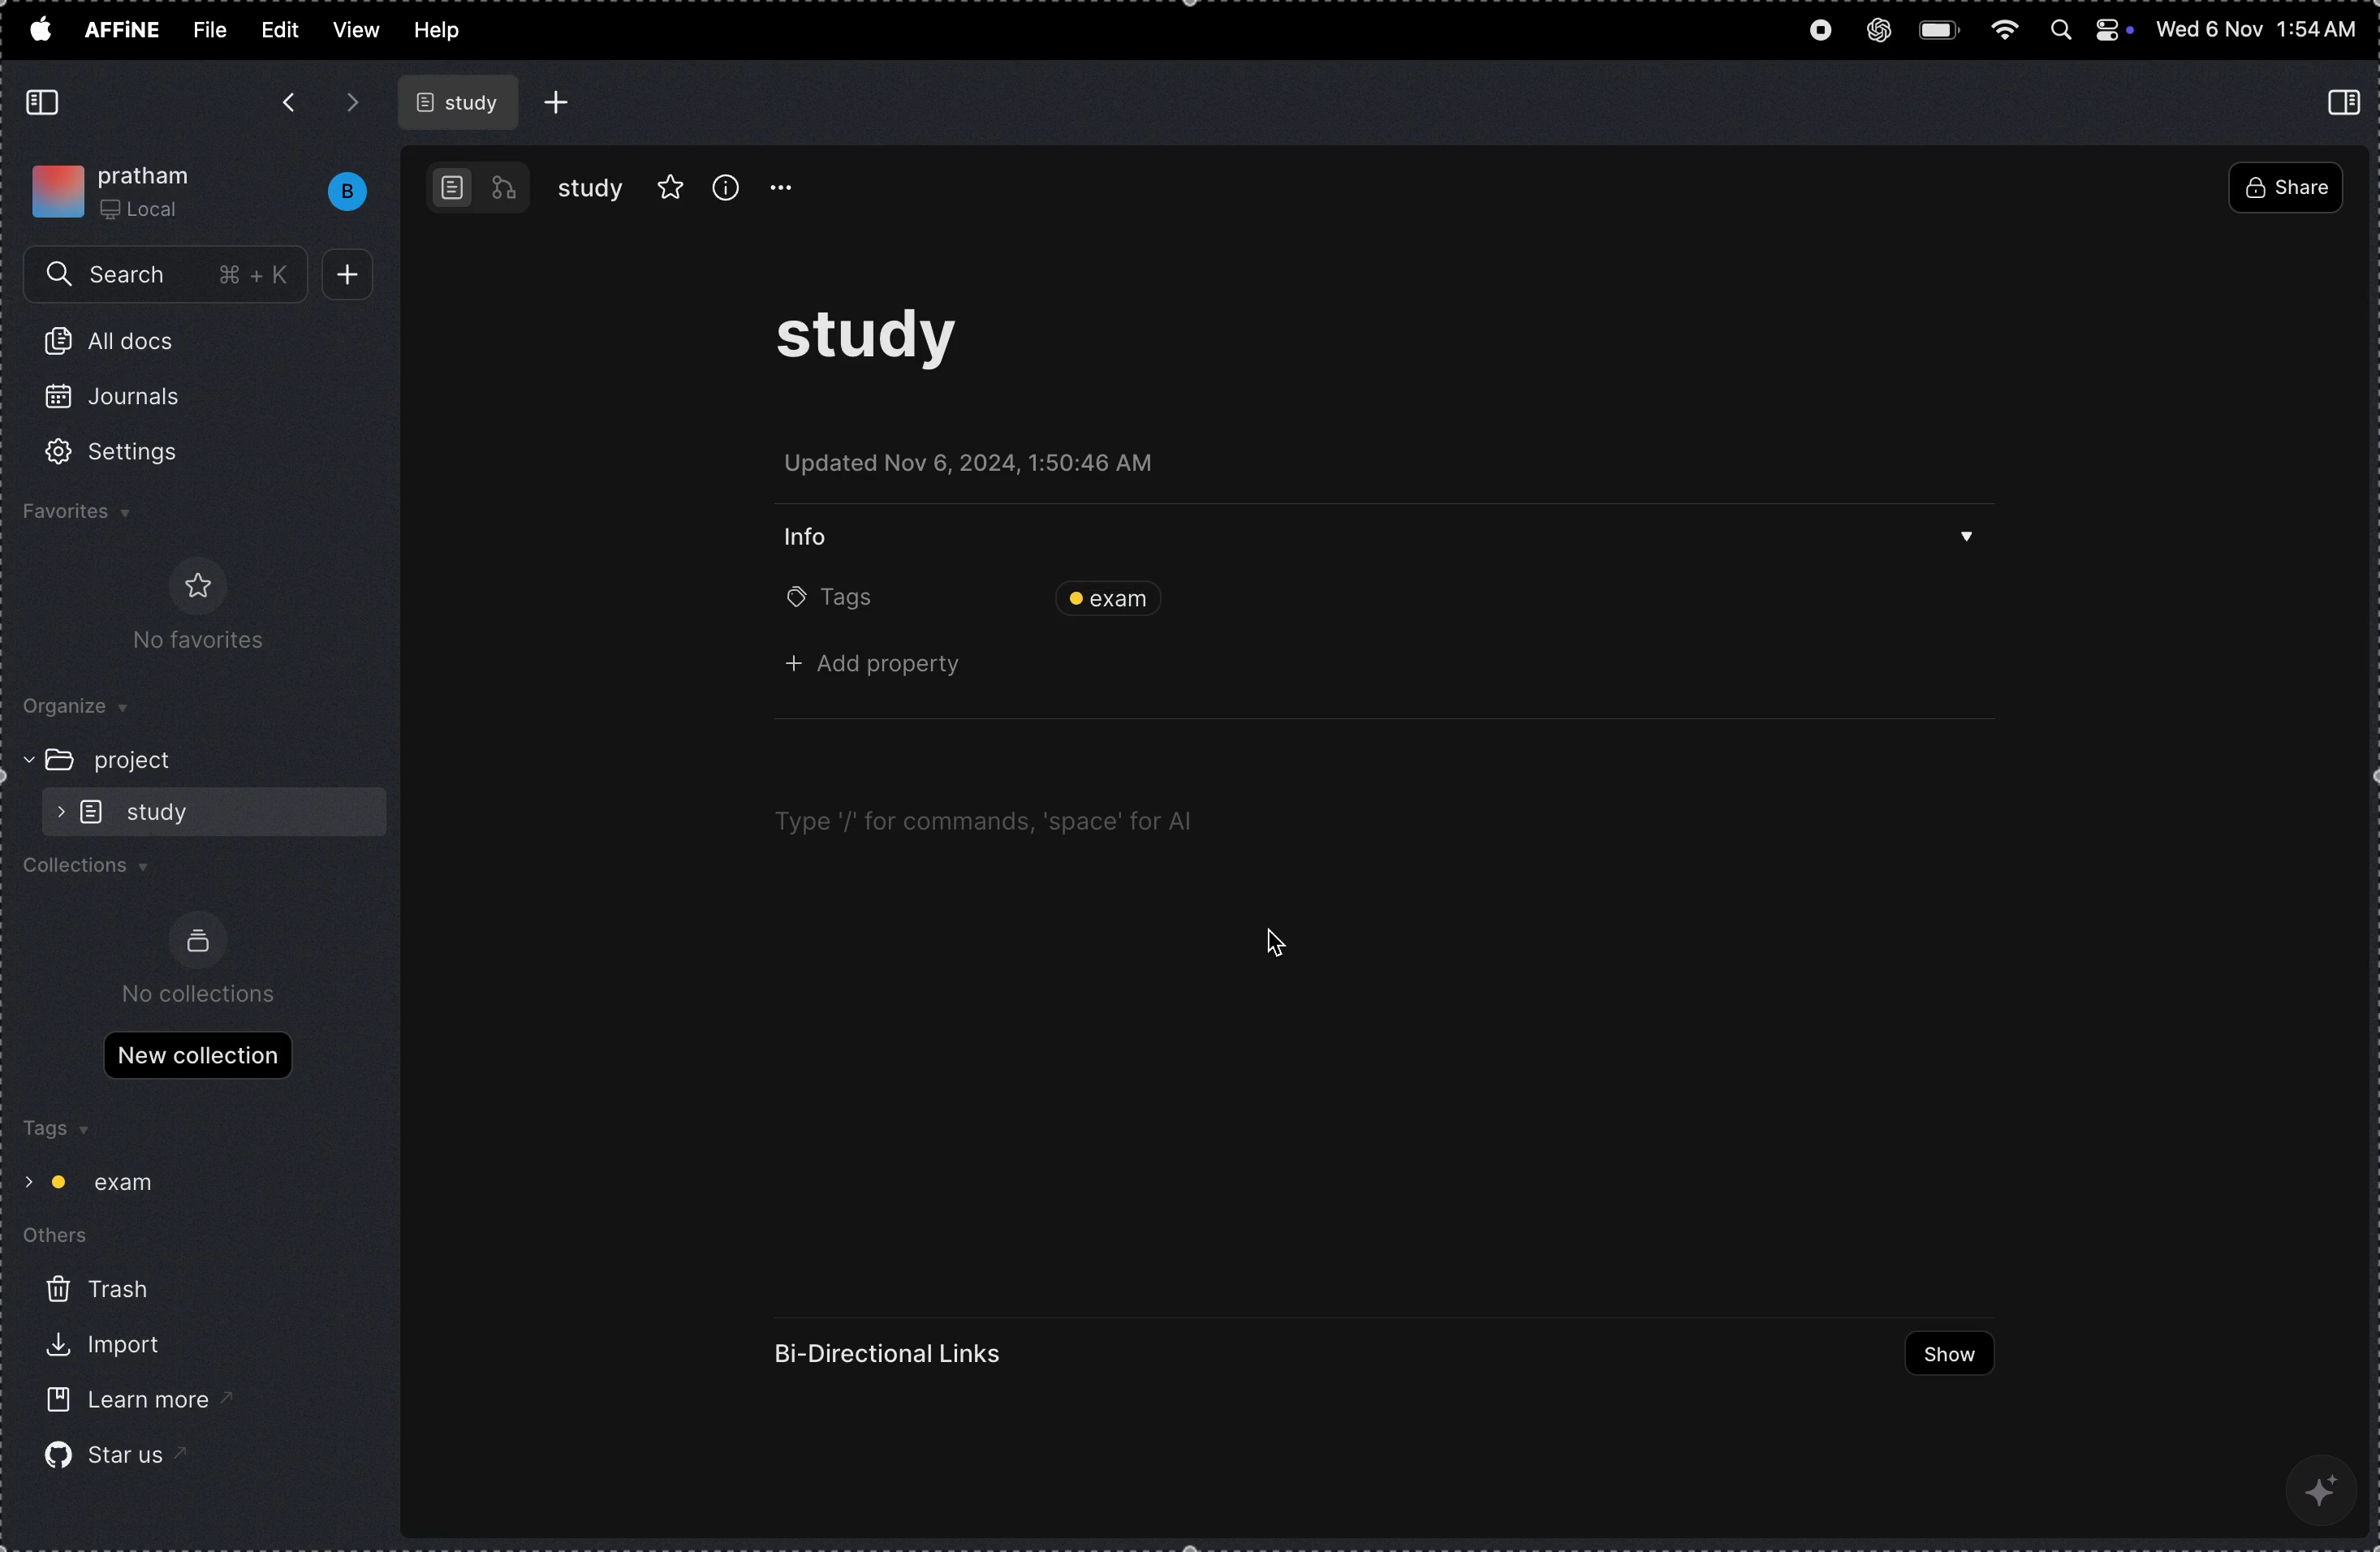 The width and height of the screenshot is (2380, 1552). I want to click on organize, so click(91, 709).